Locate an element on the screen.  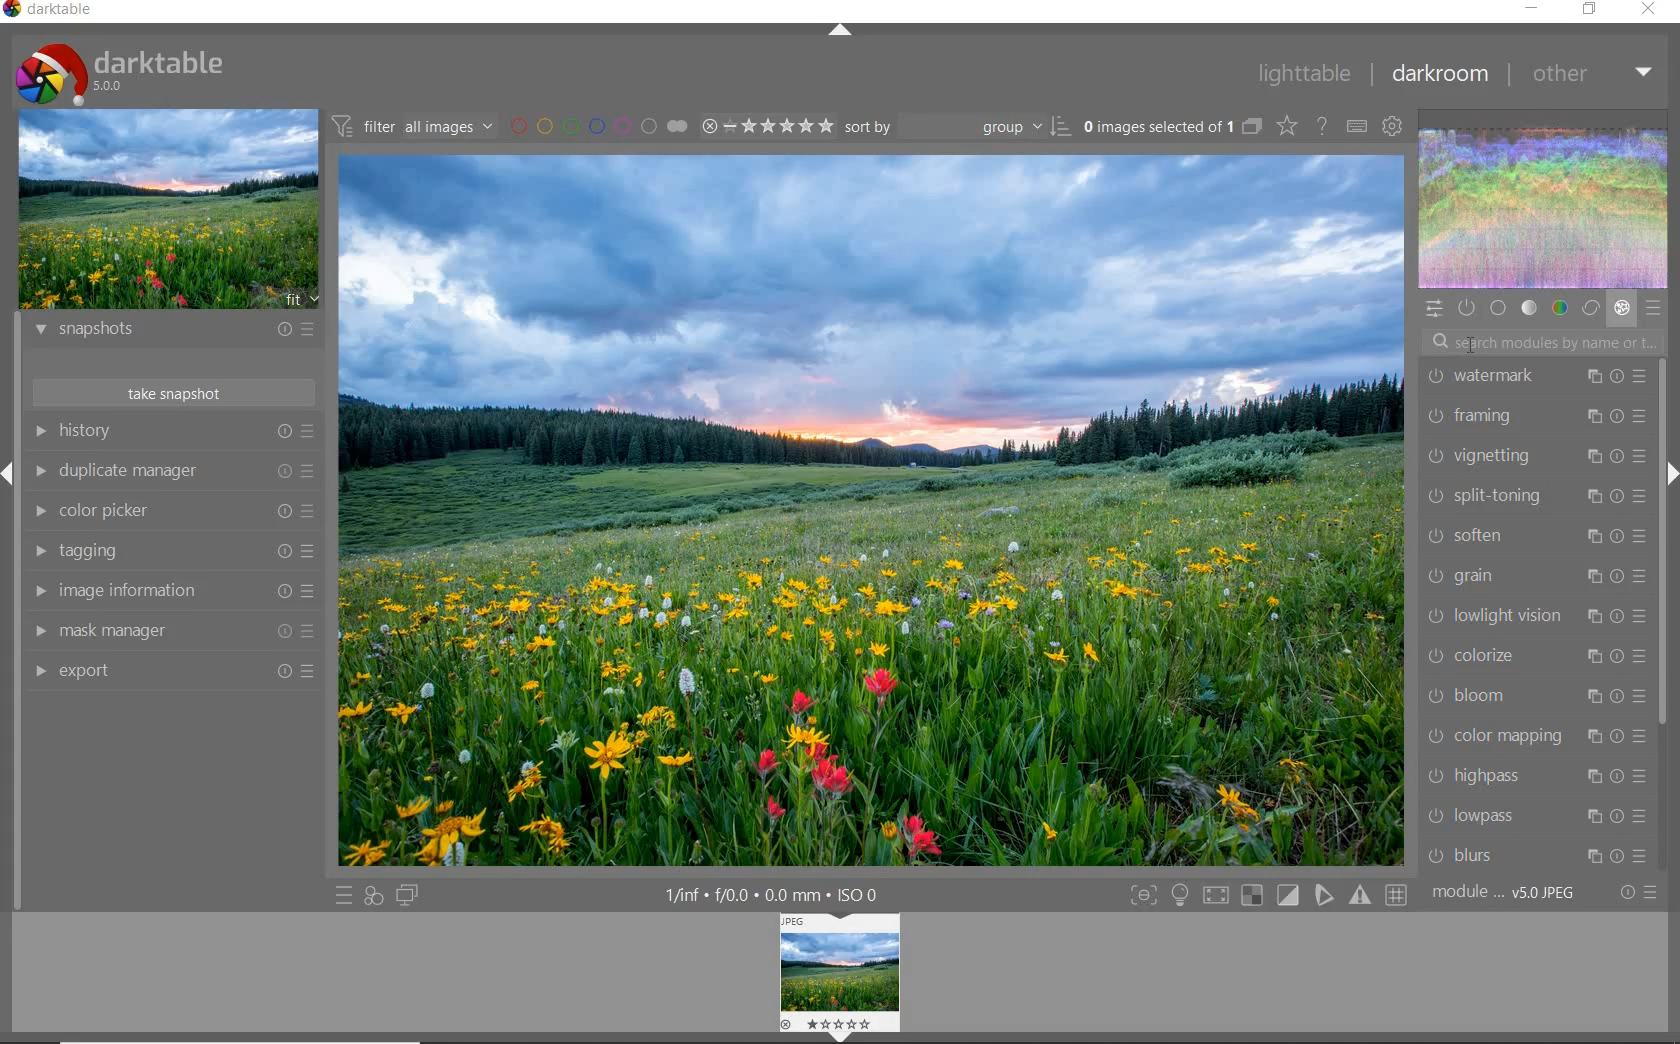
tagging is located at coordinates (170, 550).